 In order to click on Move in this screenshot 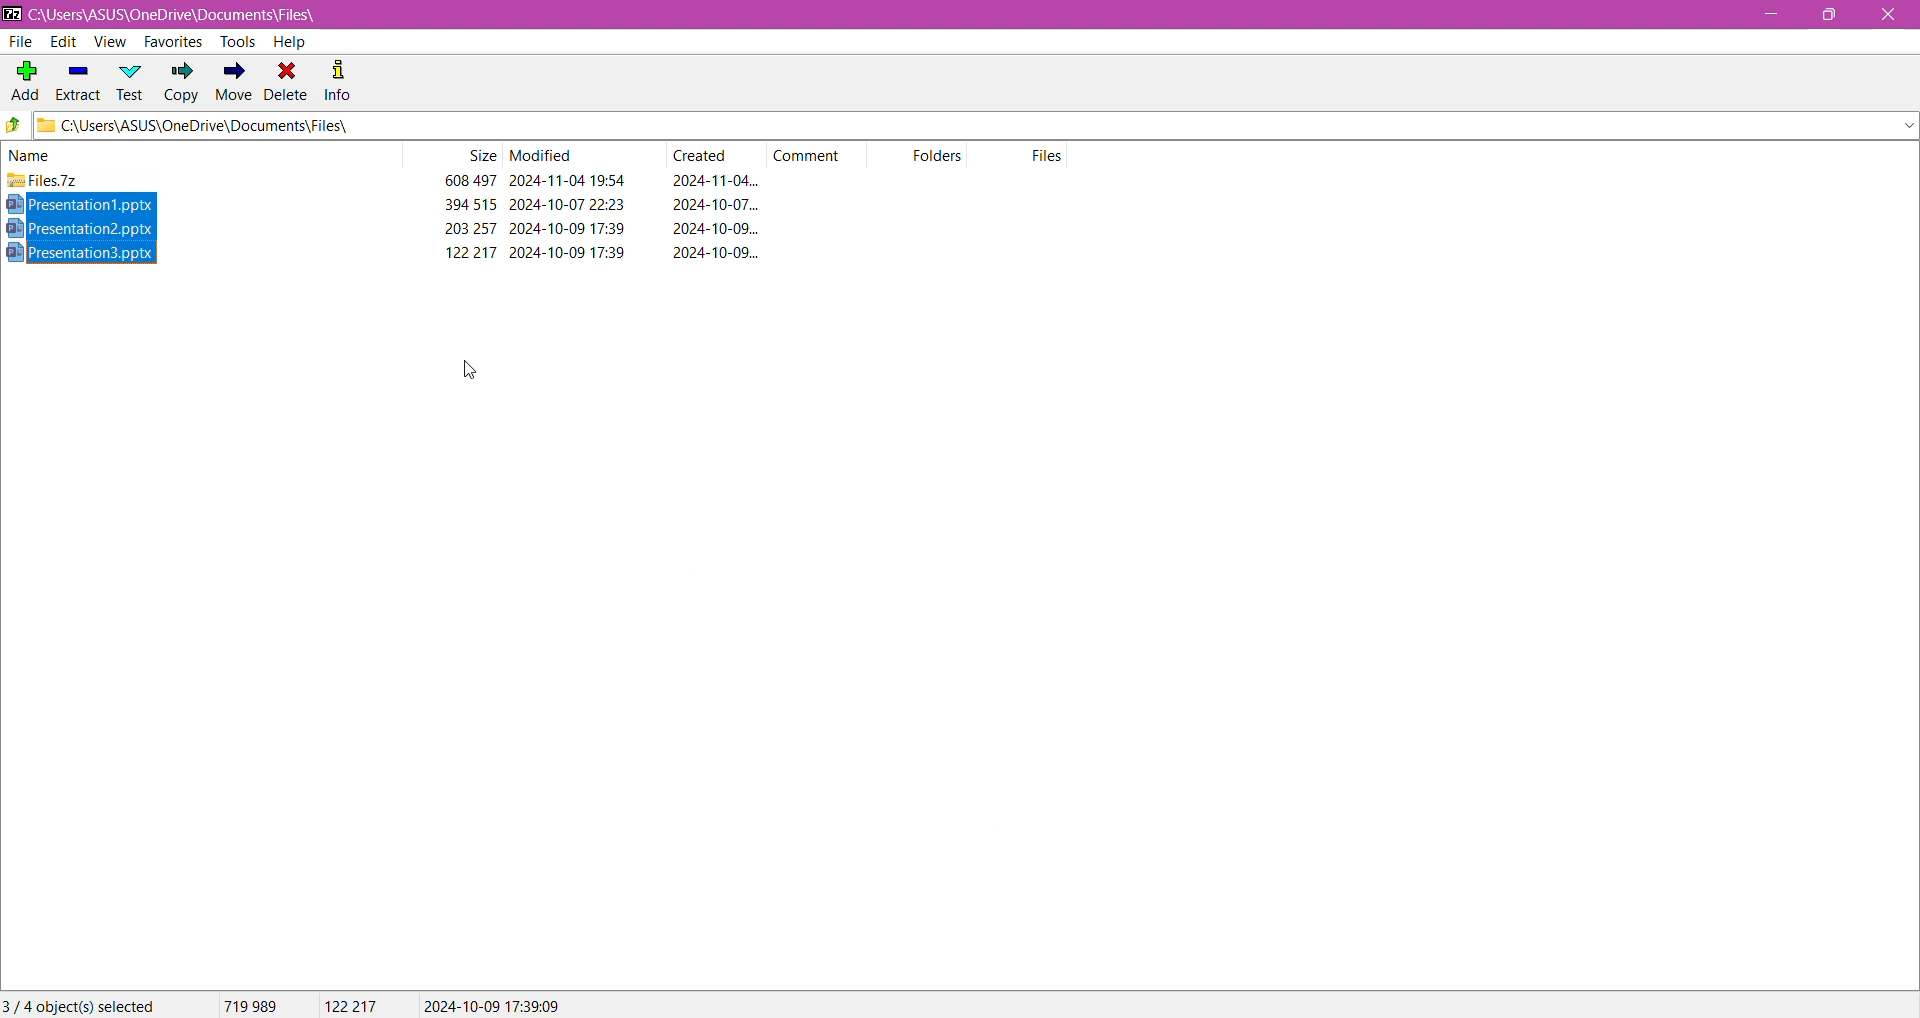, I will do `click(231, 83)`.